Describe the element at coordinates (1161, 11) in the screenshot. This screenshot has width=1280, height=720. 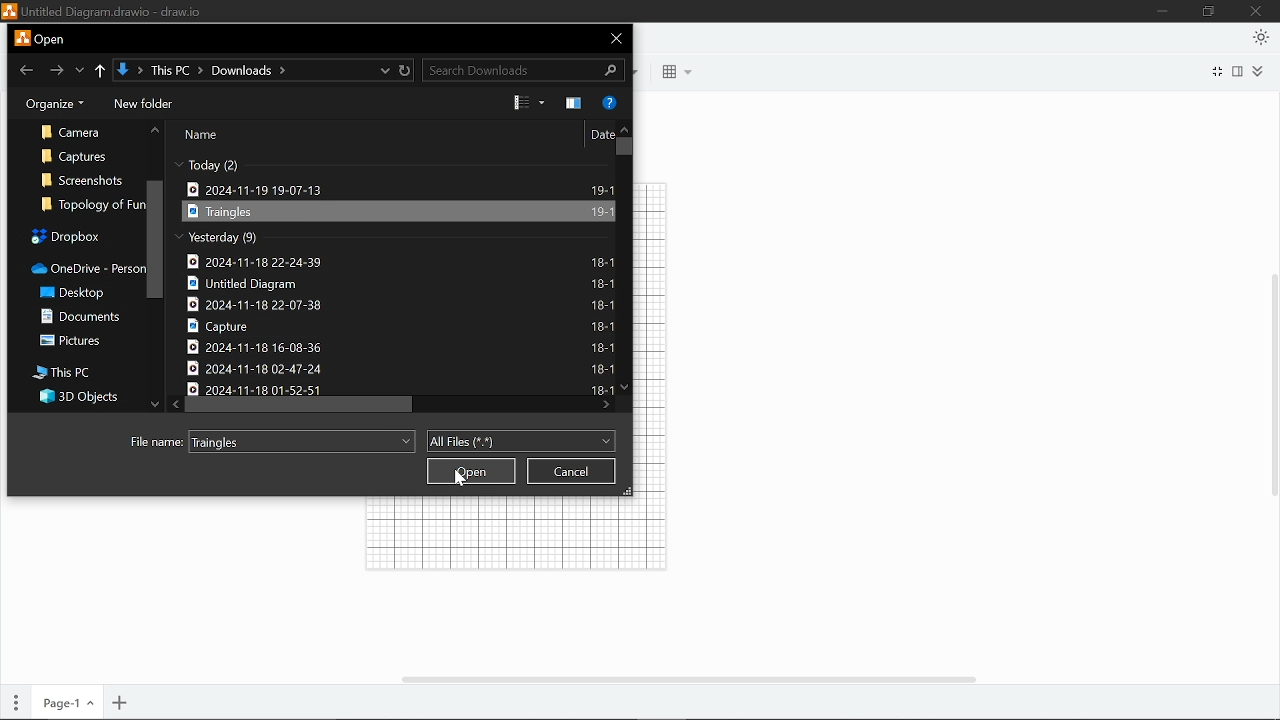
I see `Minimize` at that location.